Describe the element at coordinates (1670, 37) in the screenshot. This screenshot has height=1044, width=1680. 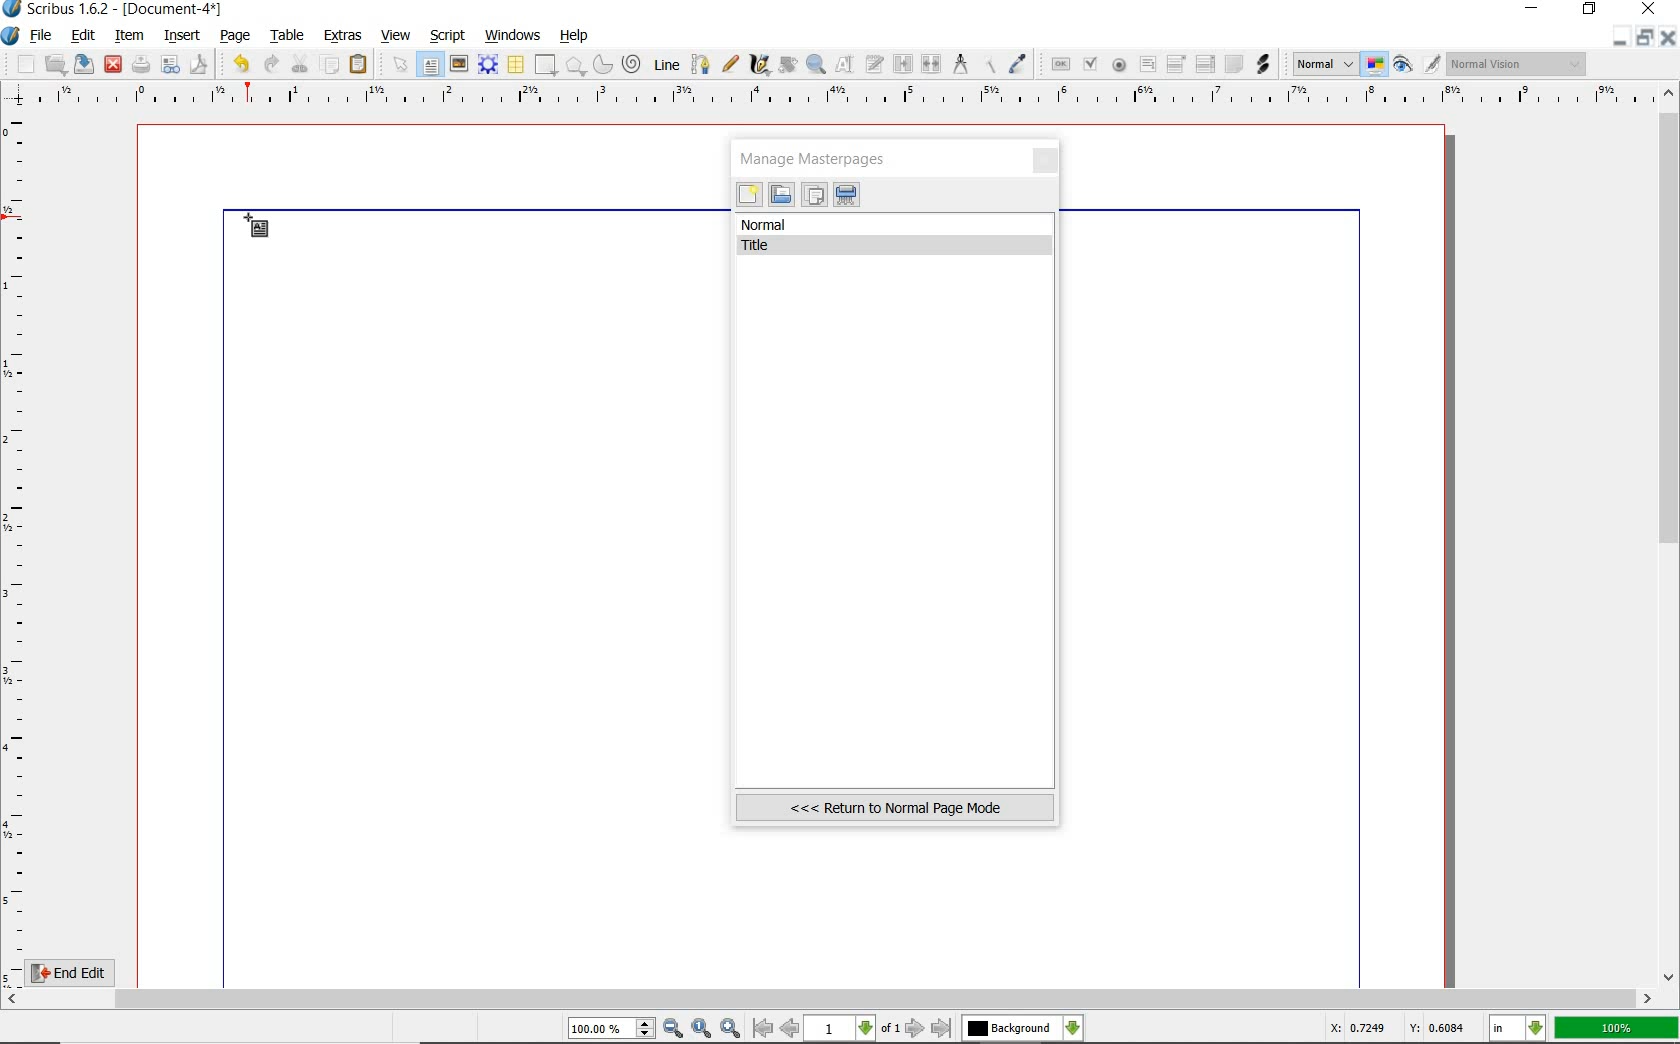
I see `close` at that location.